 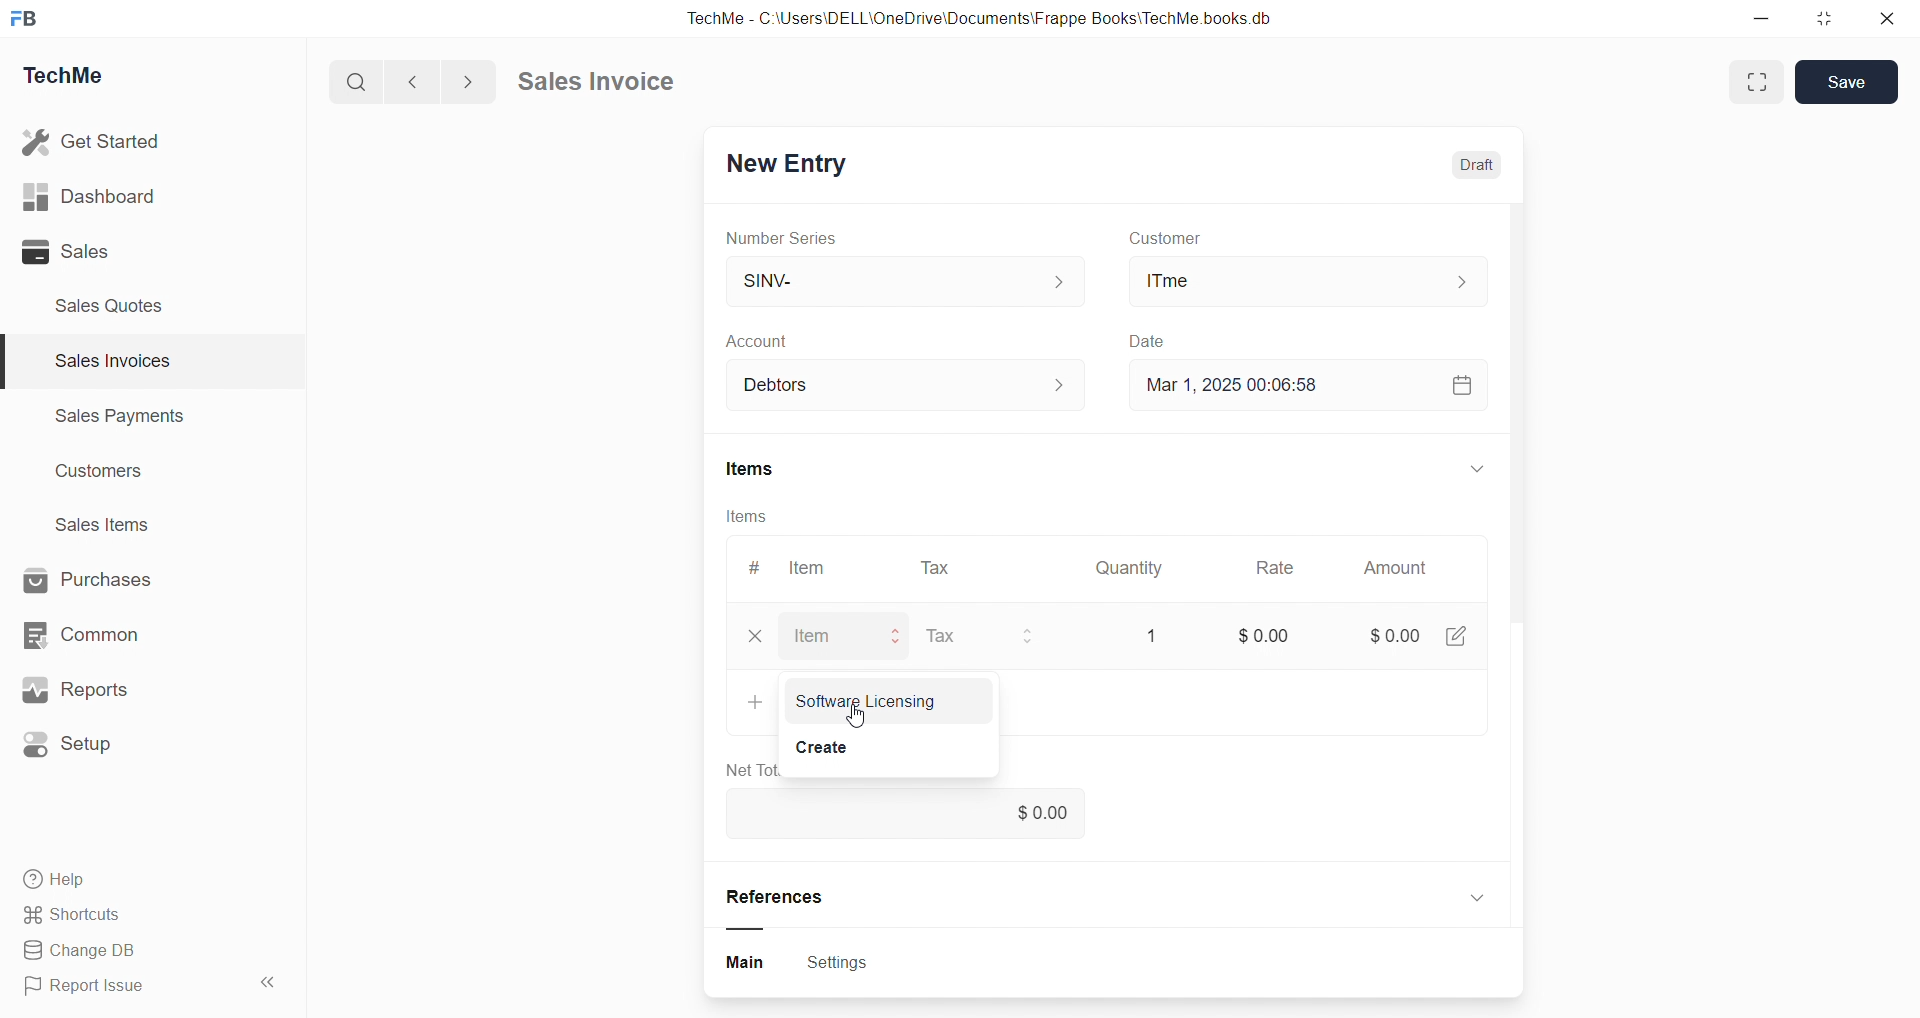 I want to click on Amount, so click(x=1394, y=569).